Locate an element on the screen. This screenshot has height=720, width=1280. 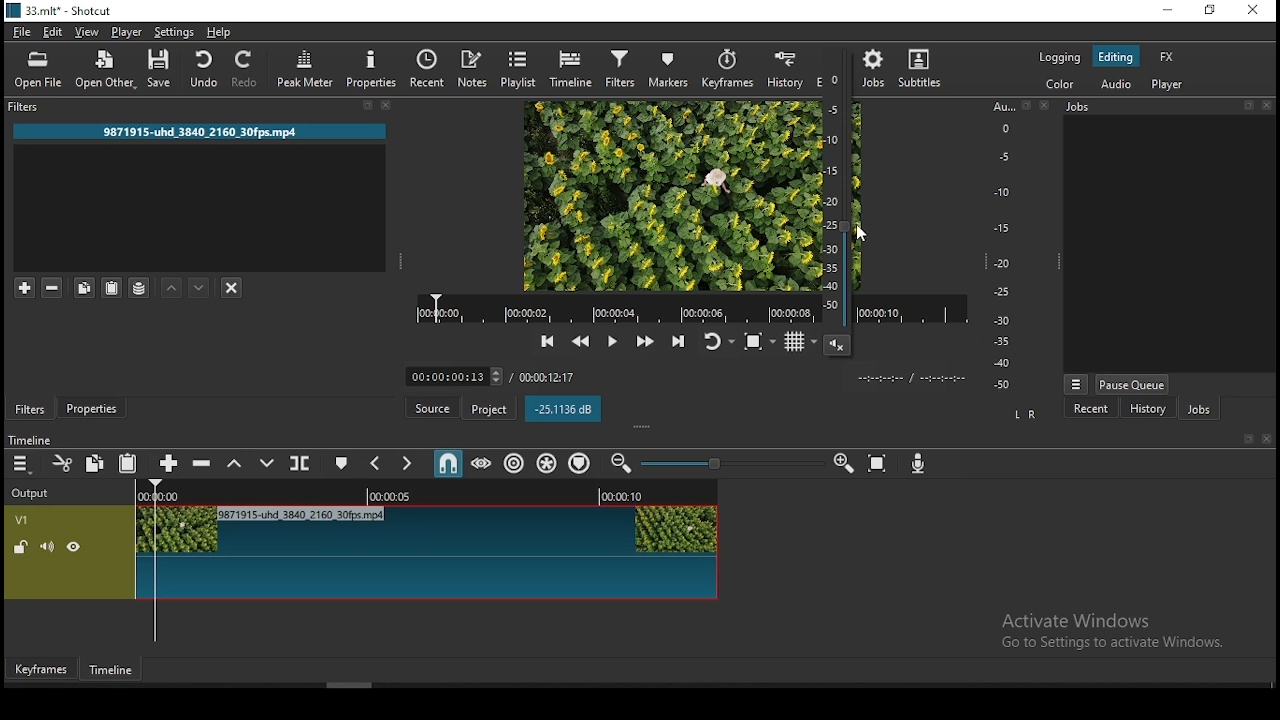
toggle player looping is located at coordinates (717, 342).